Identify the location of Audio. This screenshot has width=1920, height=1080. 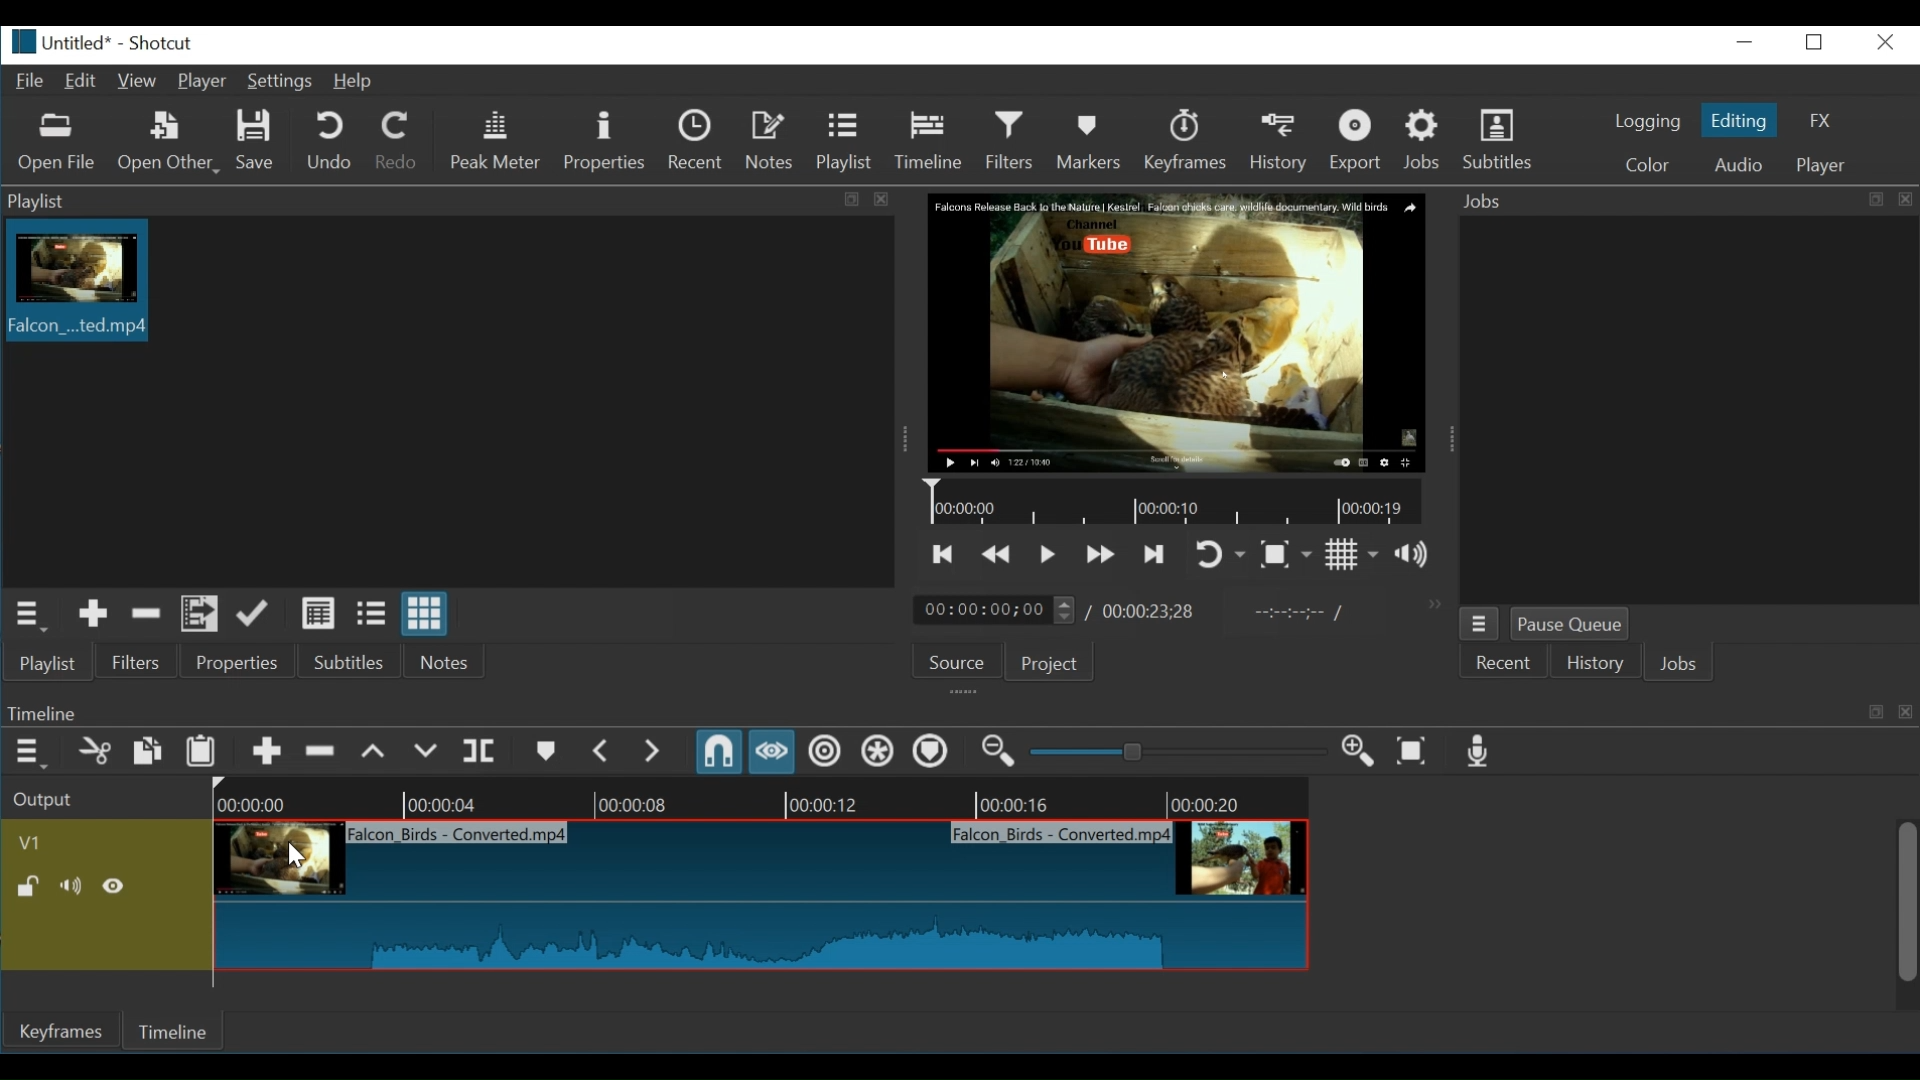
(1737, 164).